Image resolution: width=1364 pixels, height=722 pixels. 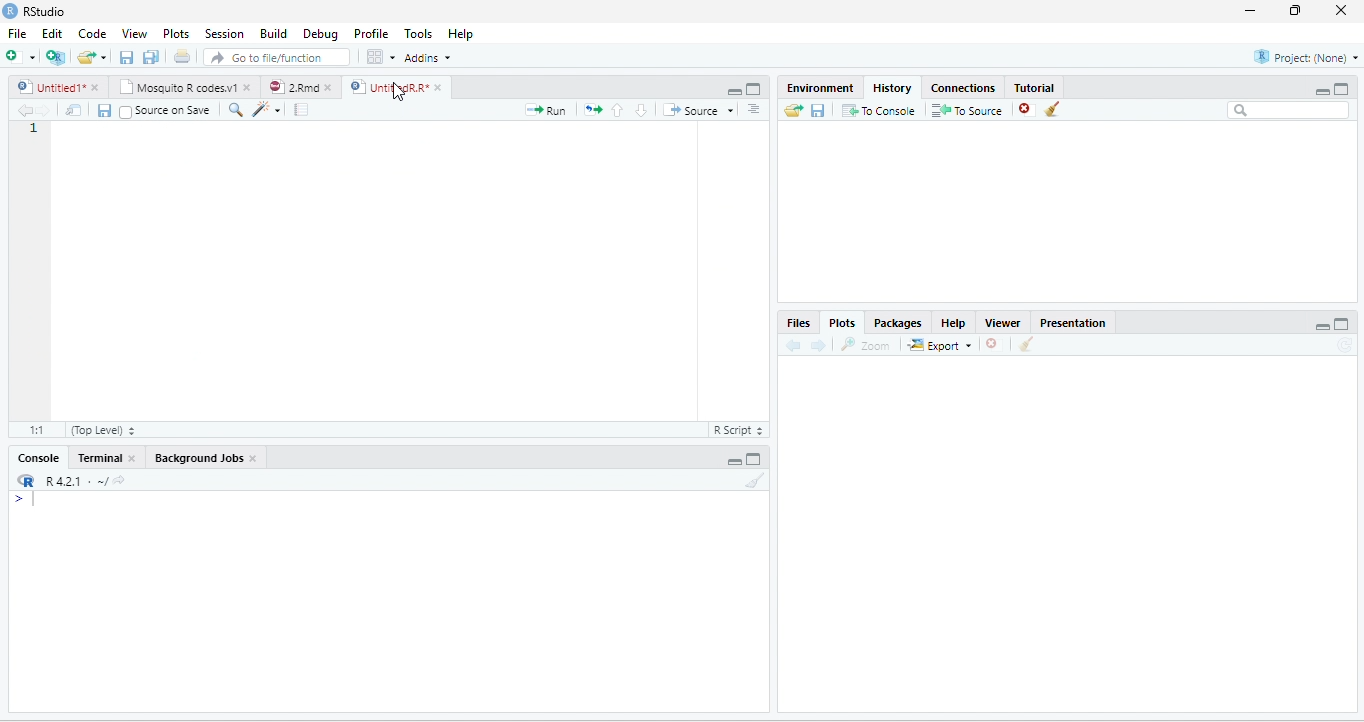 What do you see at coordinates (818, 345) in the screenshot?
I see `Next plot` at bounding box center [818, 345].